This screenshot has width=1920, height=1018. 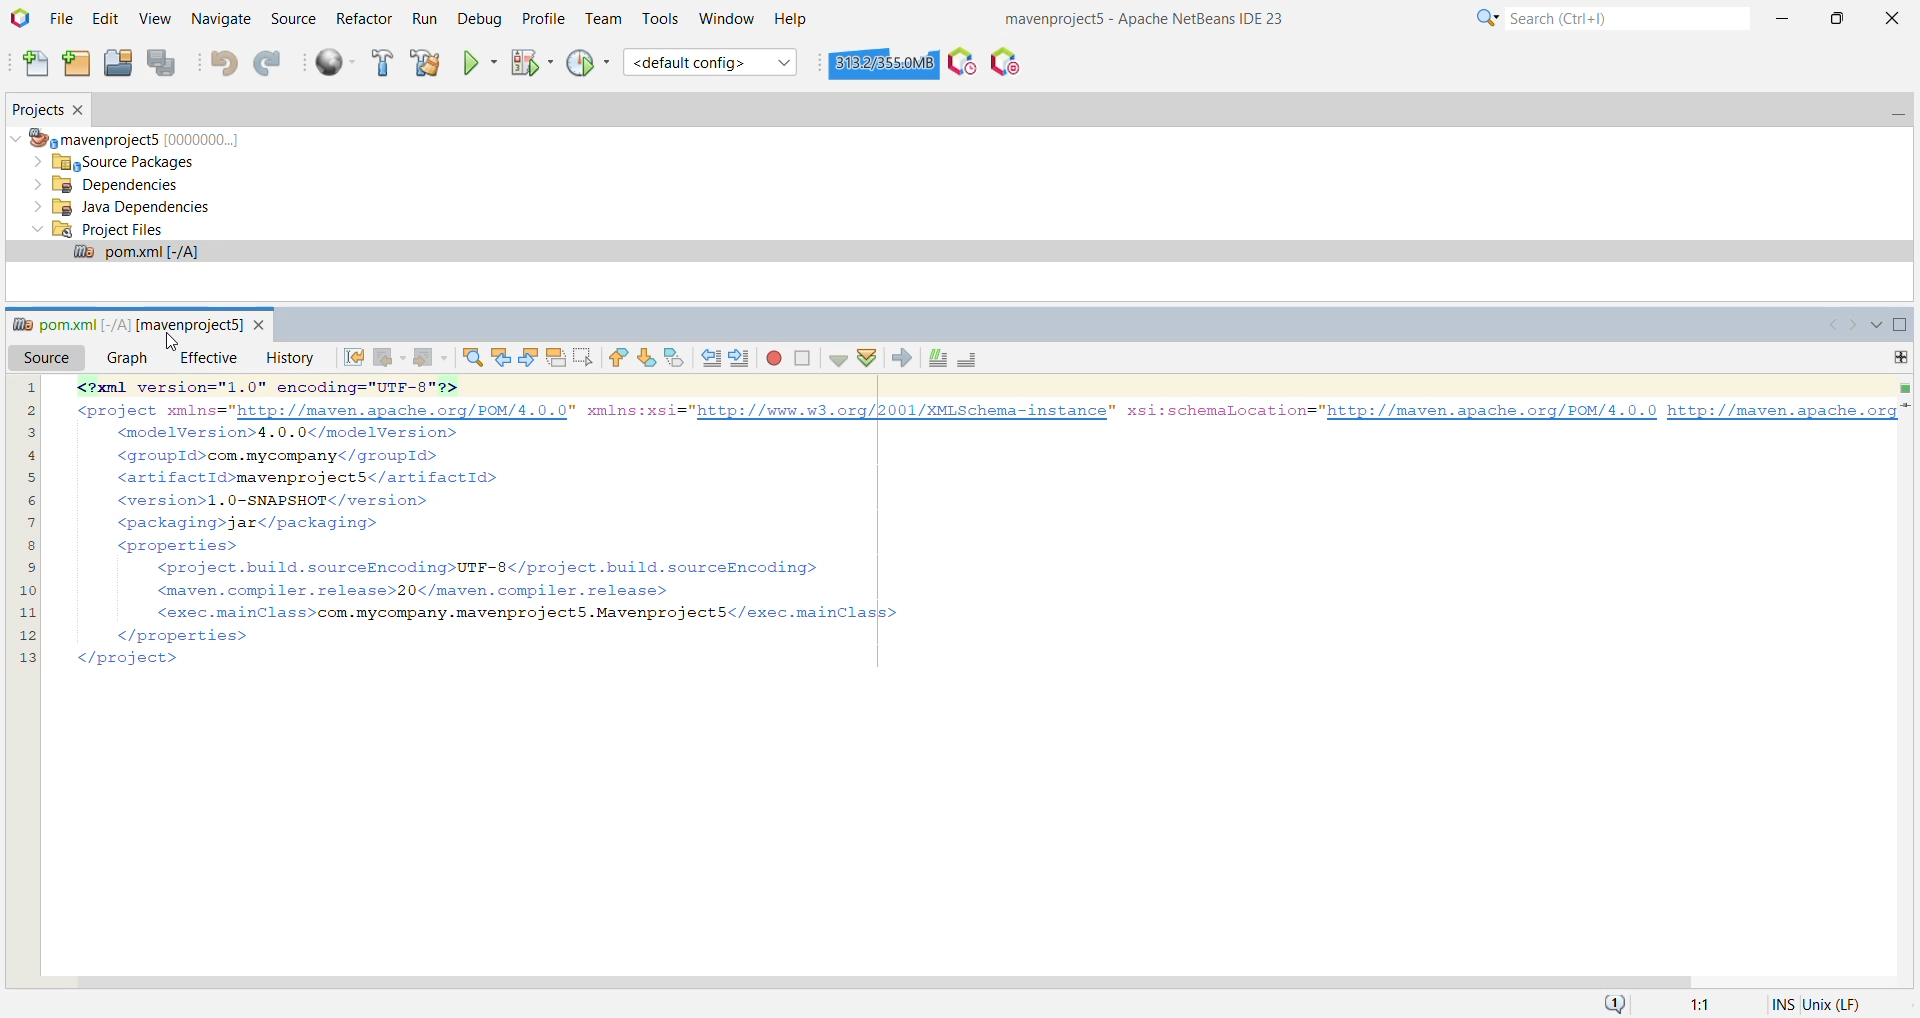 I want to click on close, so click(x=261, y=324).